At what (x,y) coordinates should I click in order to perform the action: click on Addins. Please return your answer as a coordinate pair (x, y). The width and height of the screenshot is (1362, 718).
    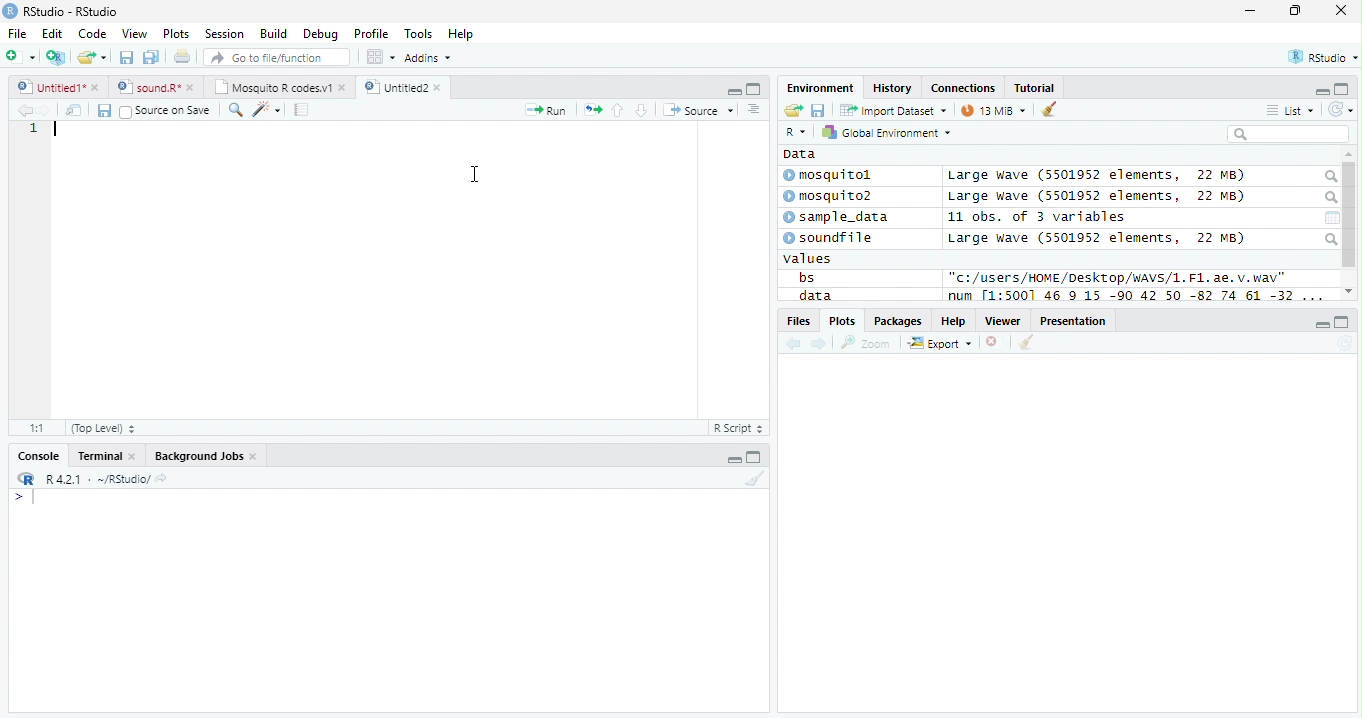
    Looking at the image, I should click on (430, 57).